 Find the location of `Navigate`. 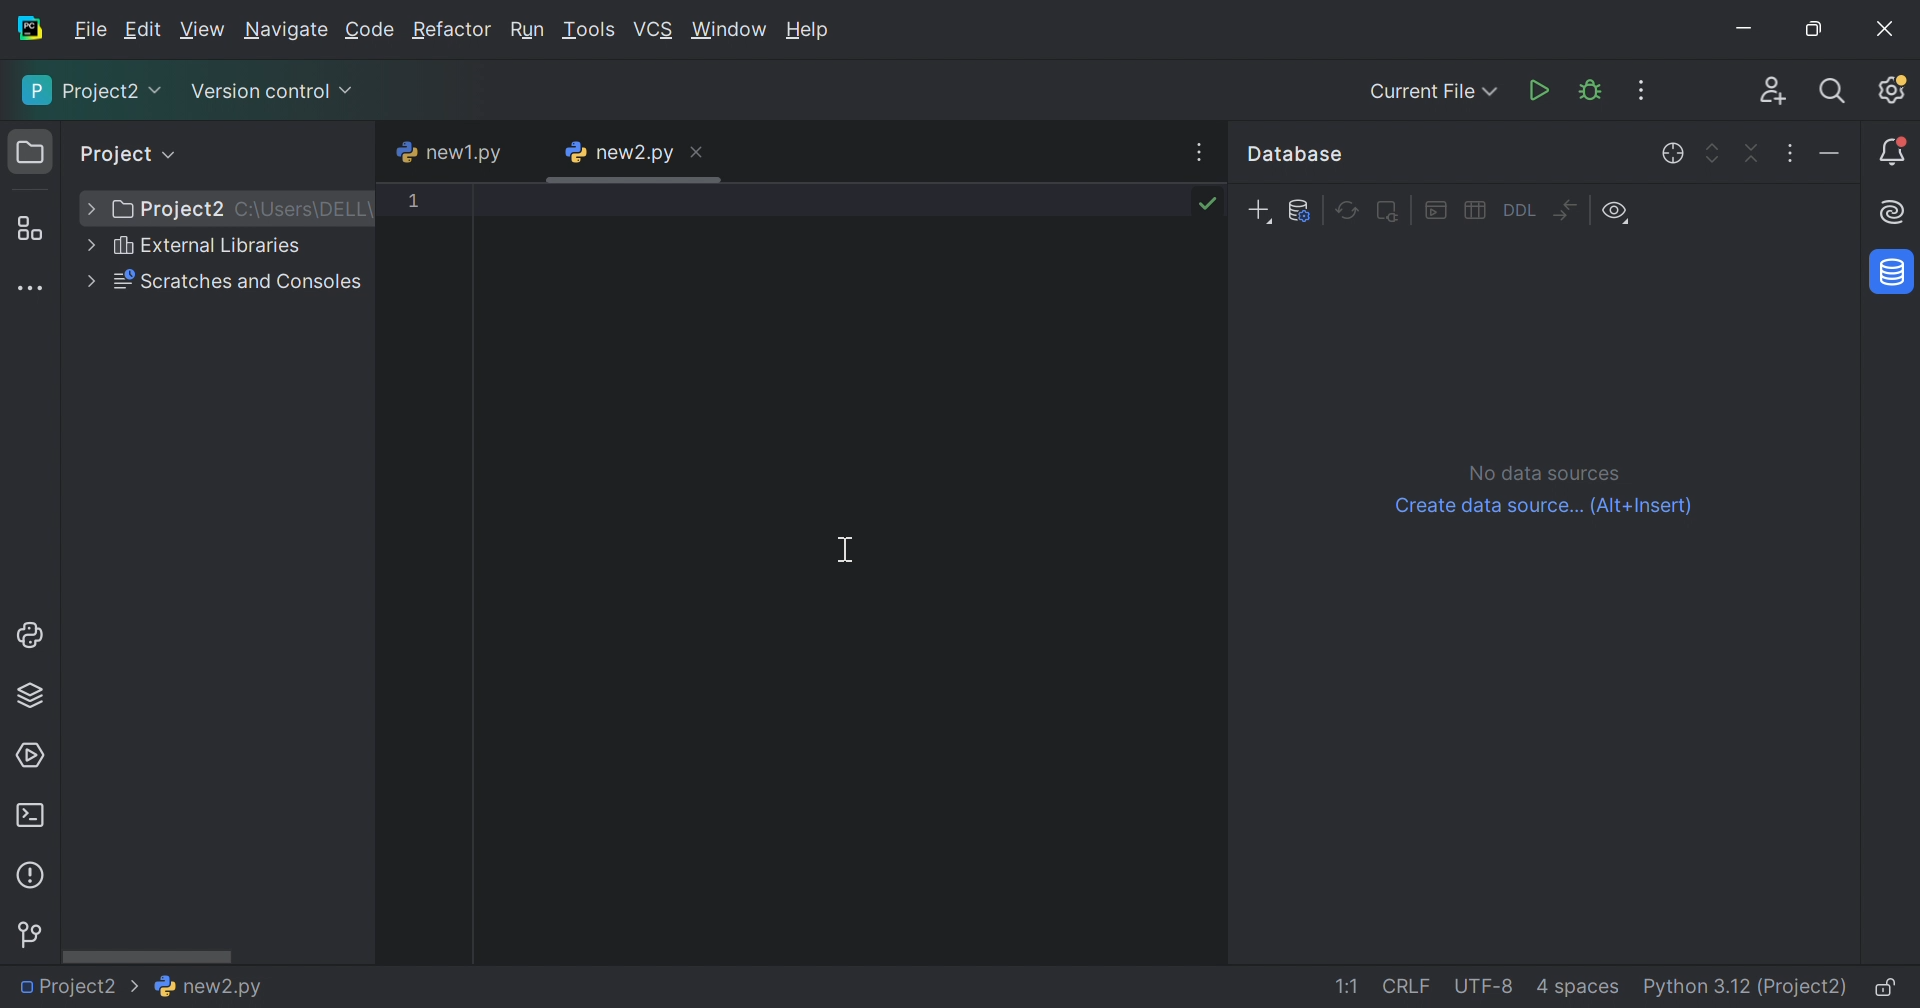

Navigate is located at coordinates (288, 32).